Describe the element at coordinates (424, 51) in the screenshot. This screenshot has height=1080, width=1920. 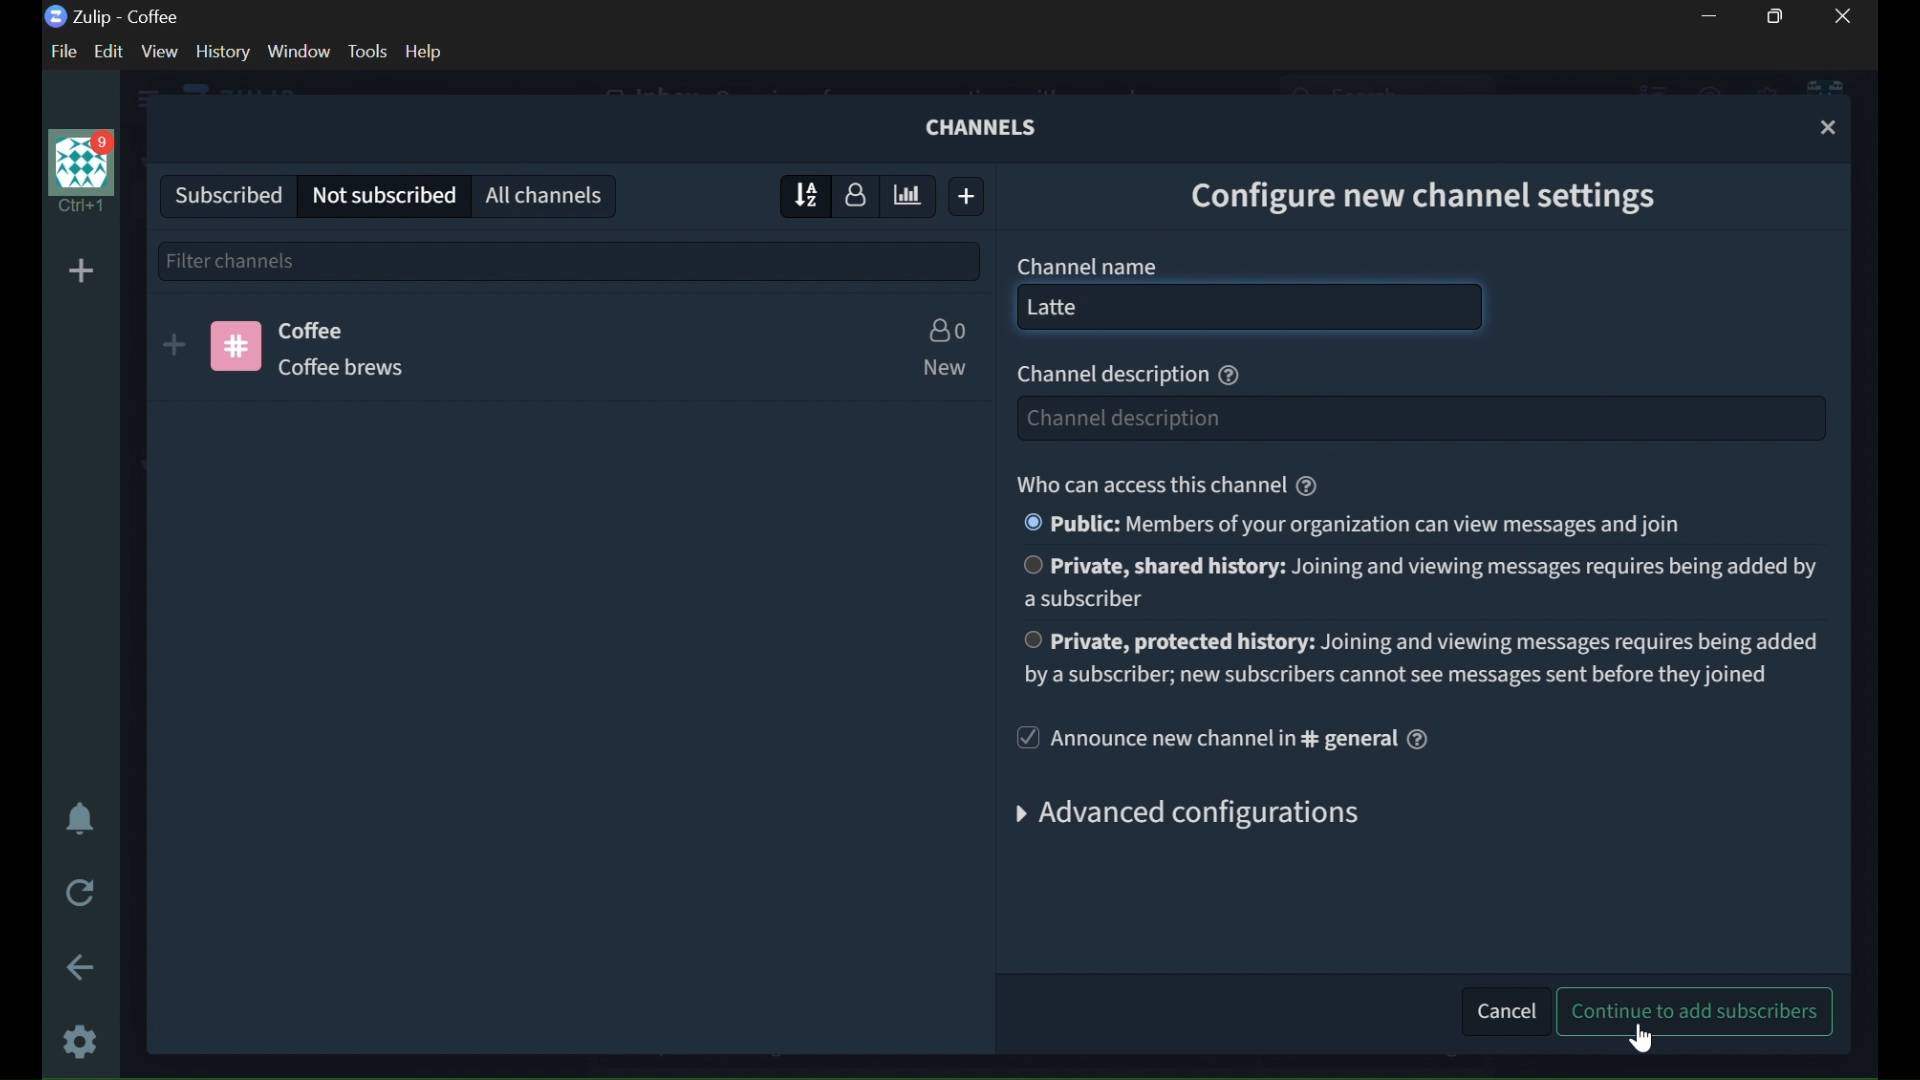
I see `help` at that location.